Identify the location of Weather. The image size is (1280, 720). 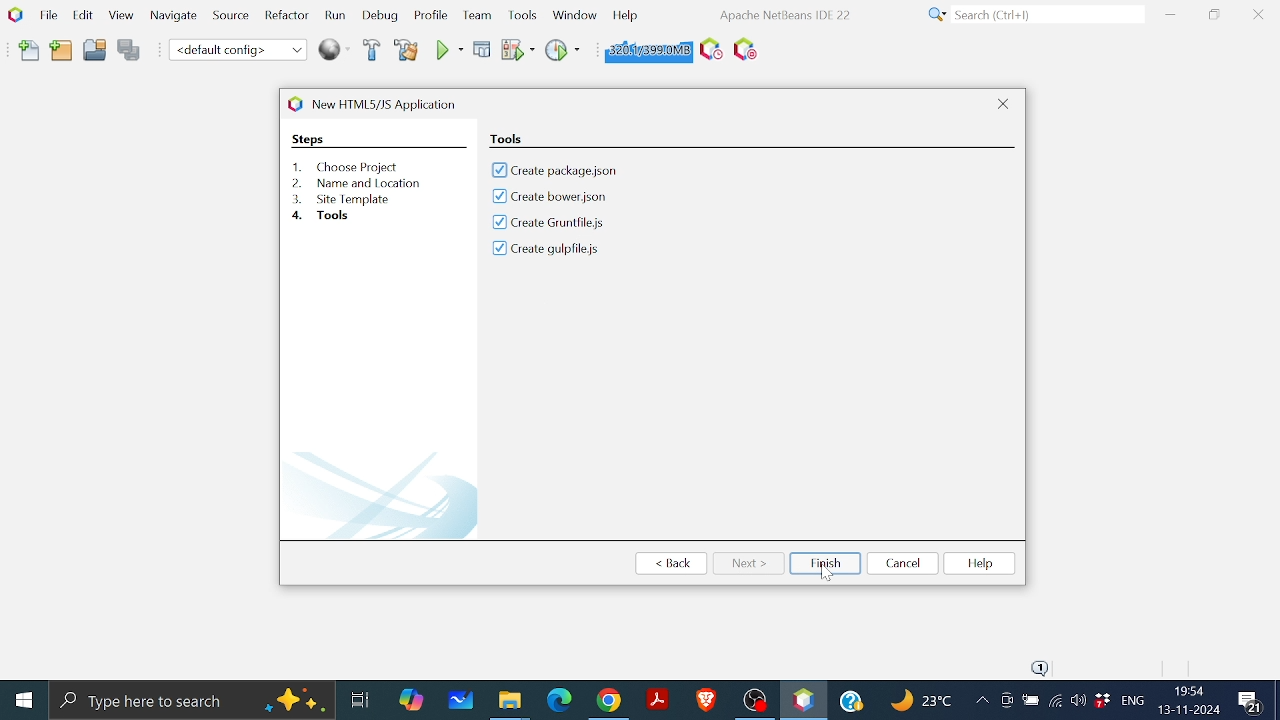
(924, 703).